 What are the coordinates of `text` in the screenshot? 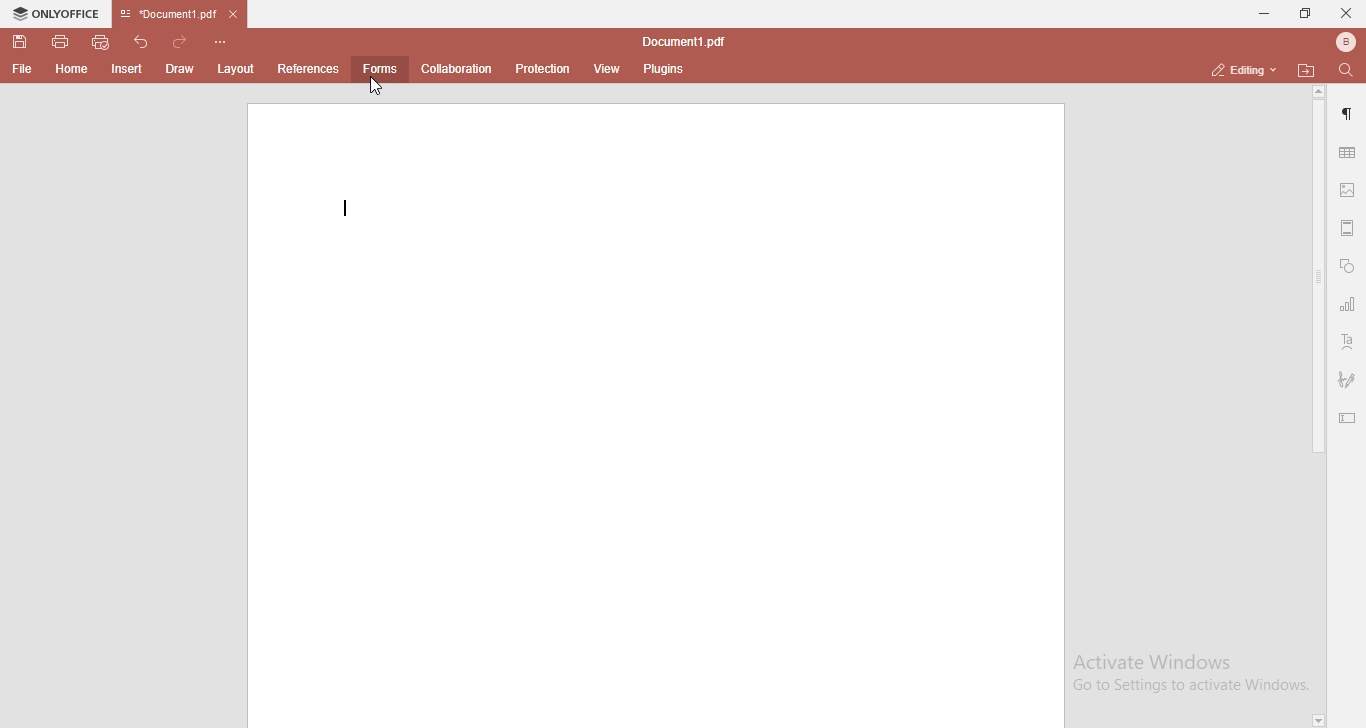 It's located at (1348, 343).